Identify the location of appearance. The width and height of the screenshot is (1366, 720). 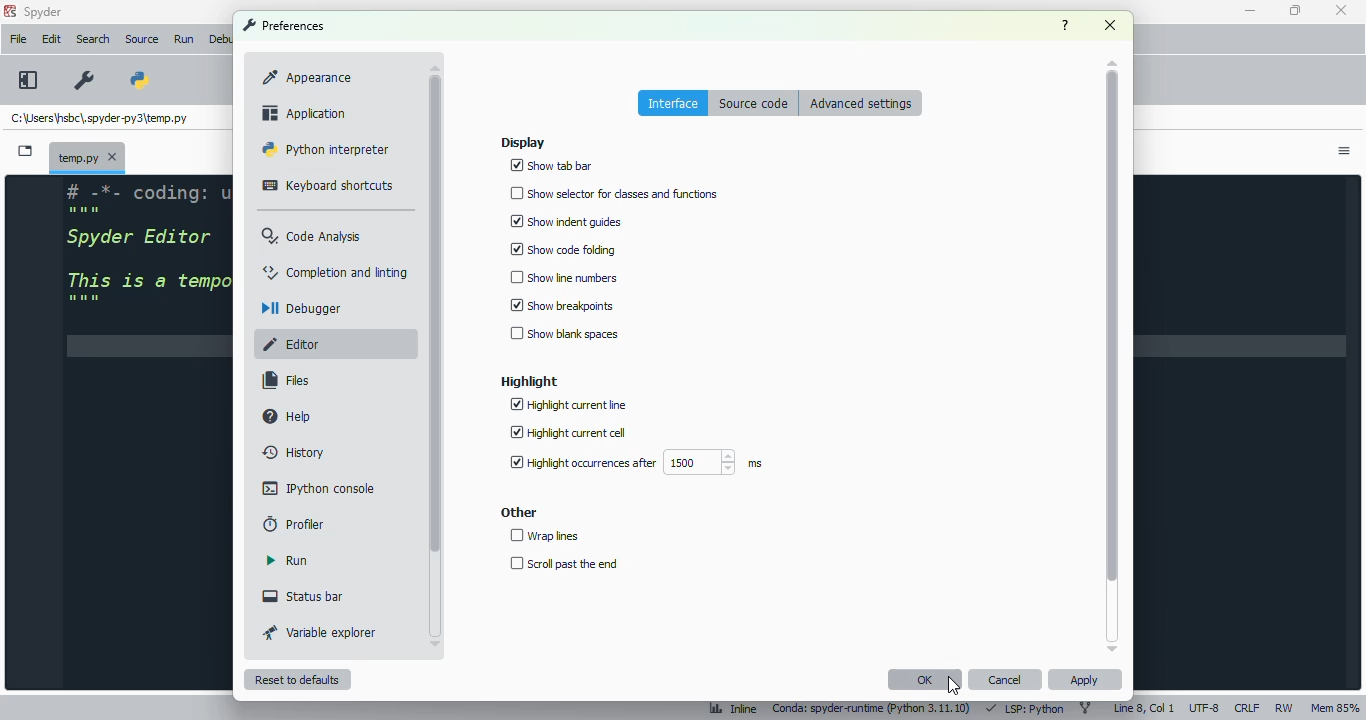
(306, 78).